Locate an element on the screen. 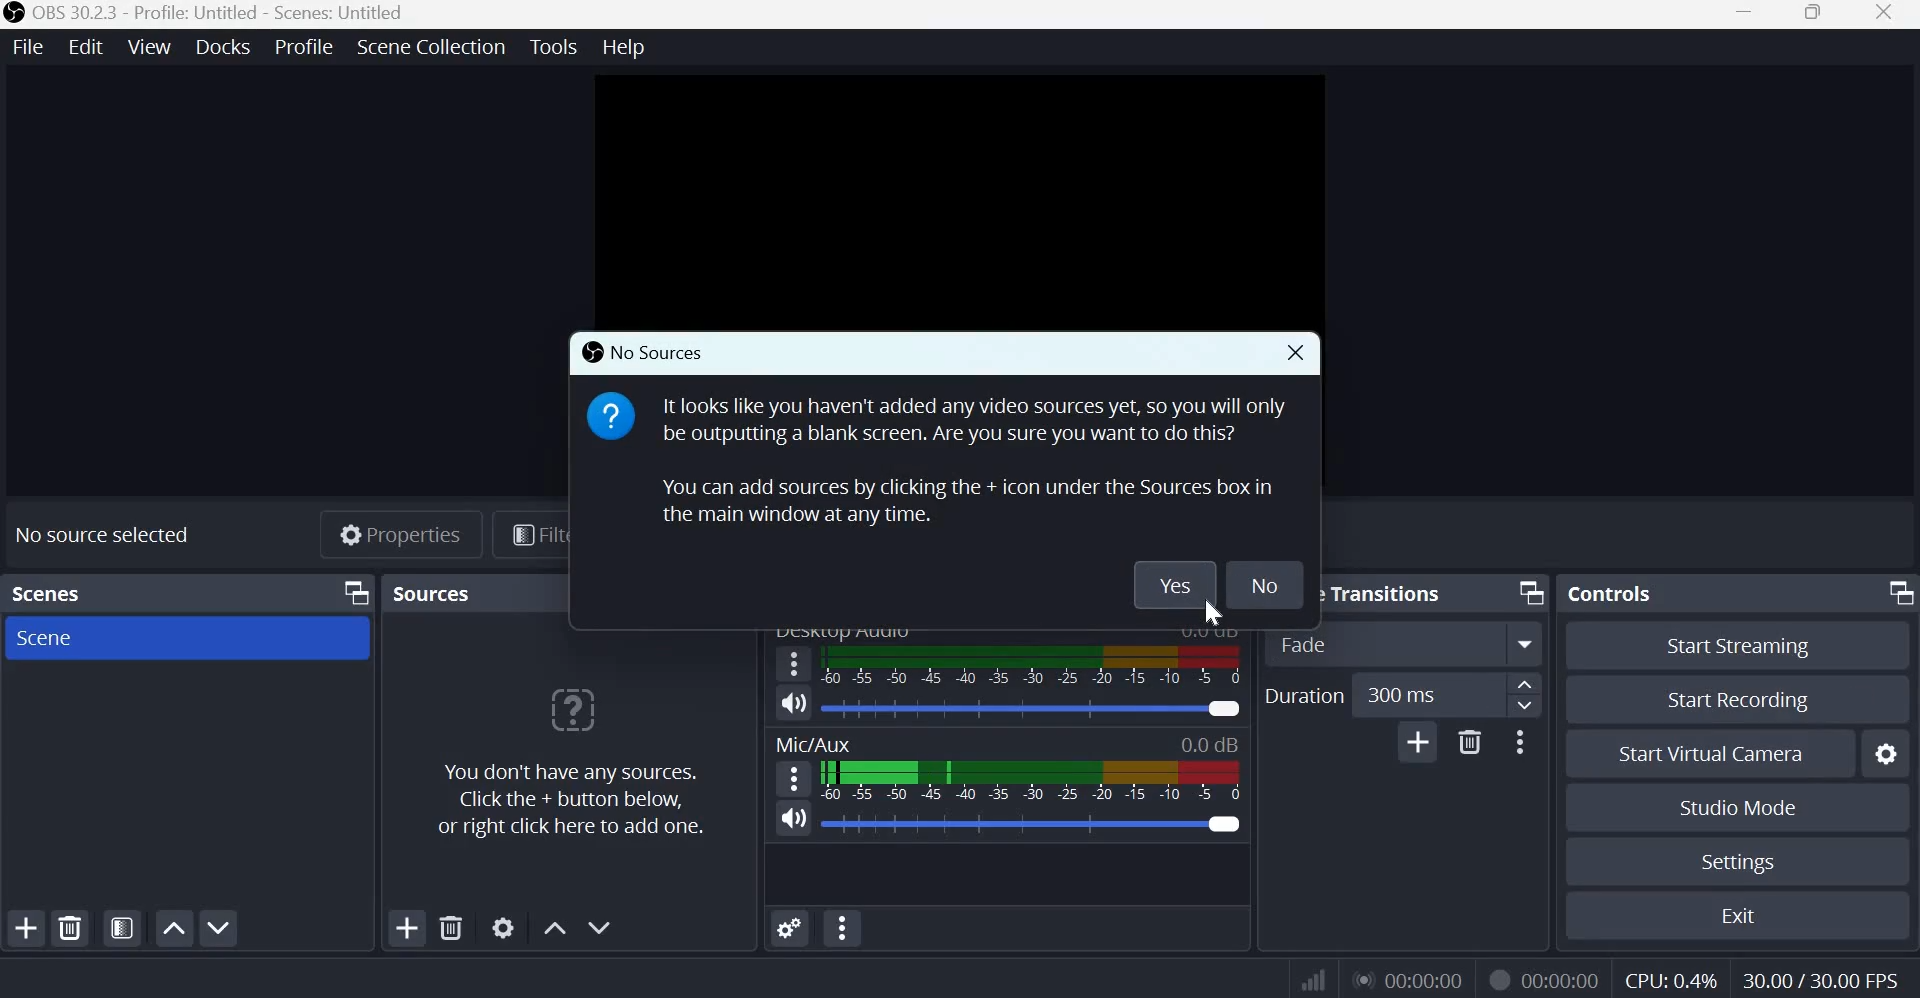  Move scene up is located at coordinates (174, 928).